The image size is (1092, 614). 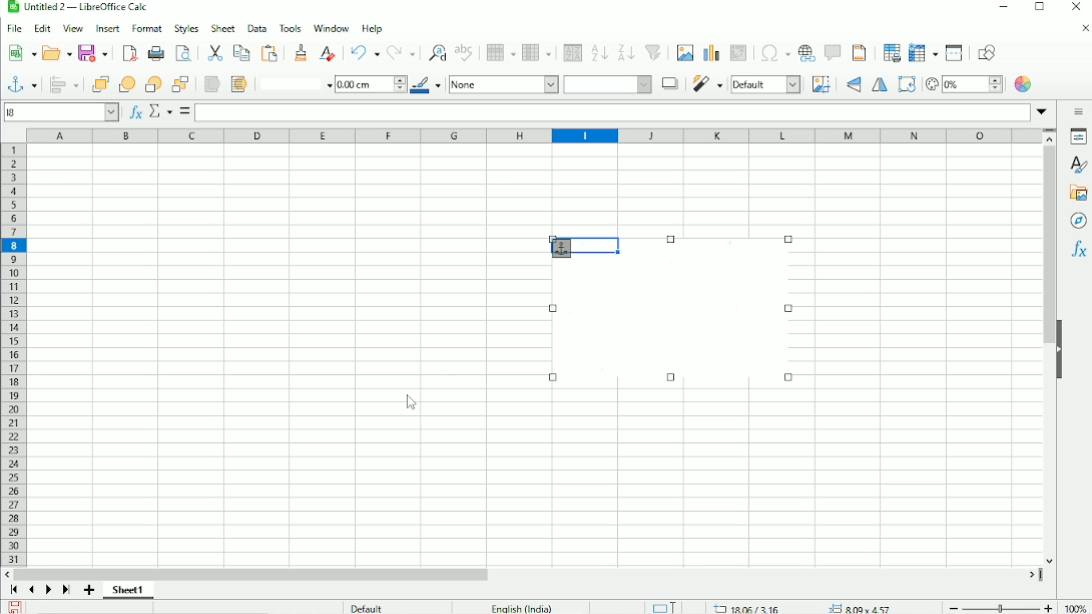 I want to click on Select function, so click(x=159, y=110).